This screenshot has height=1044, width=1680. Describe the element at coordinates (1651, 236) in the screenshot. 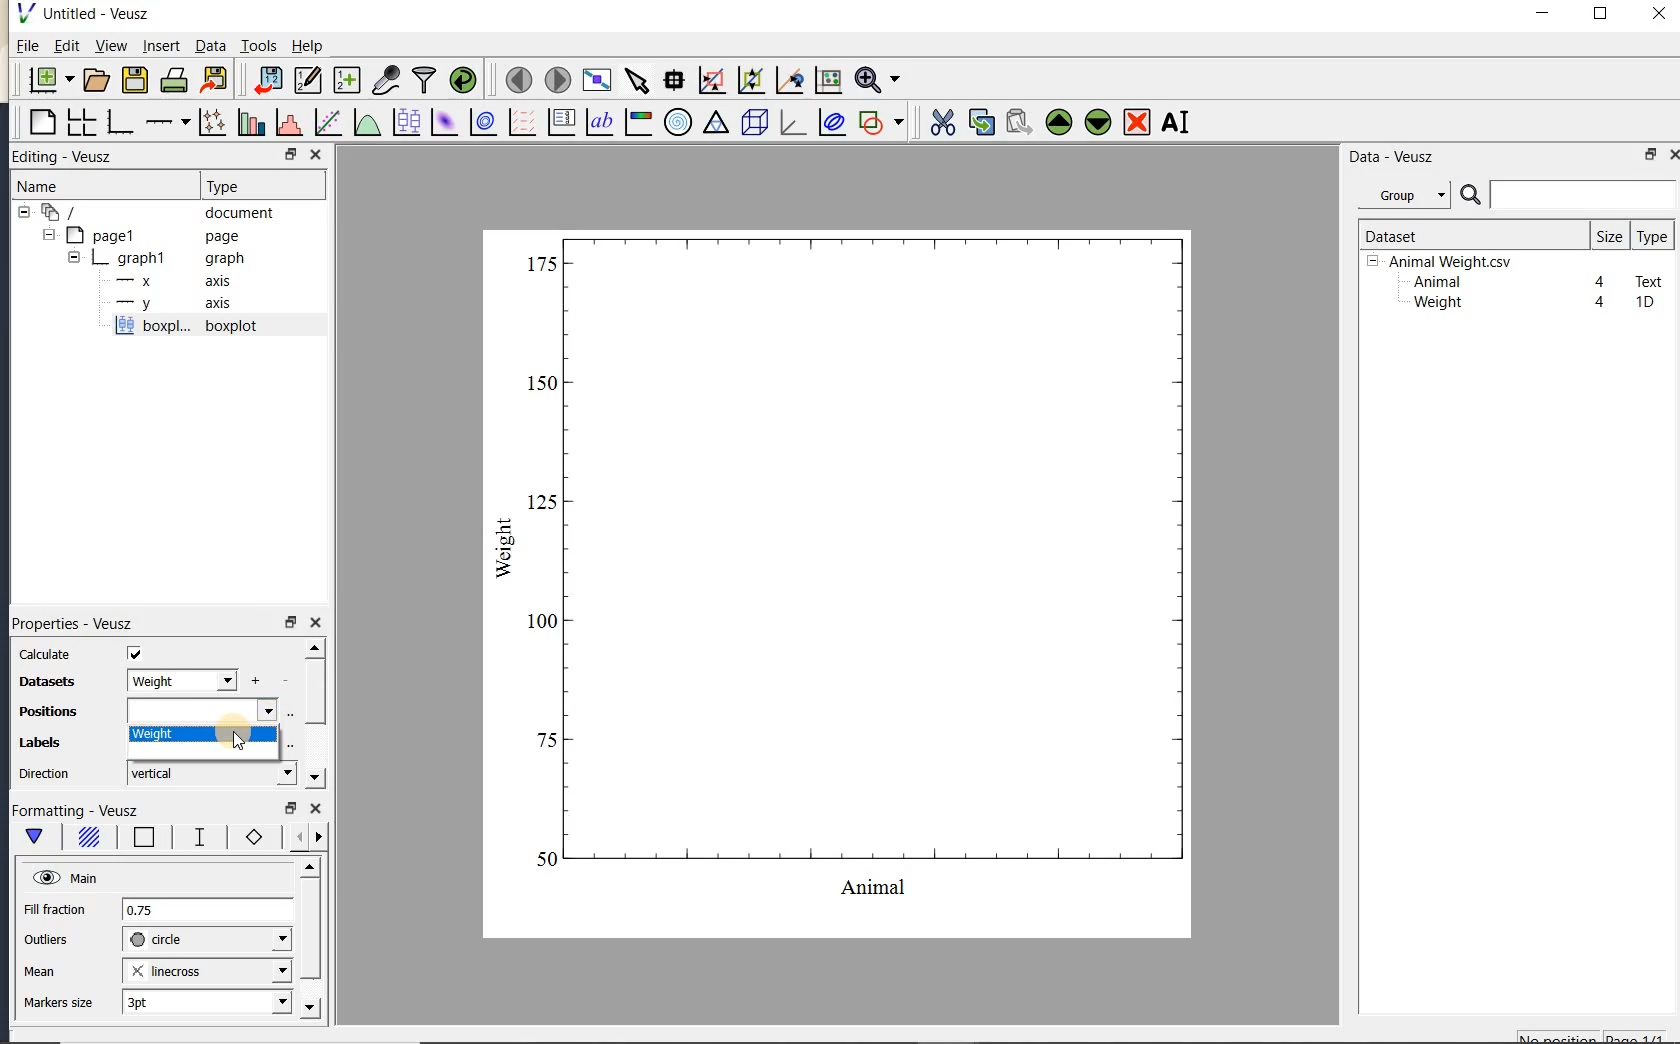

I see `type` at that location.